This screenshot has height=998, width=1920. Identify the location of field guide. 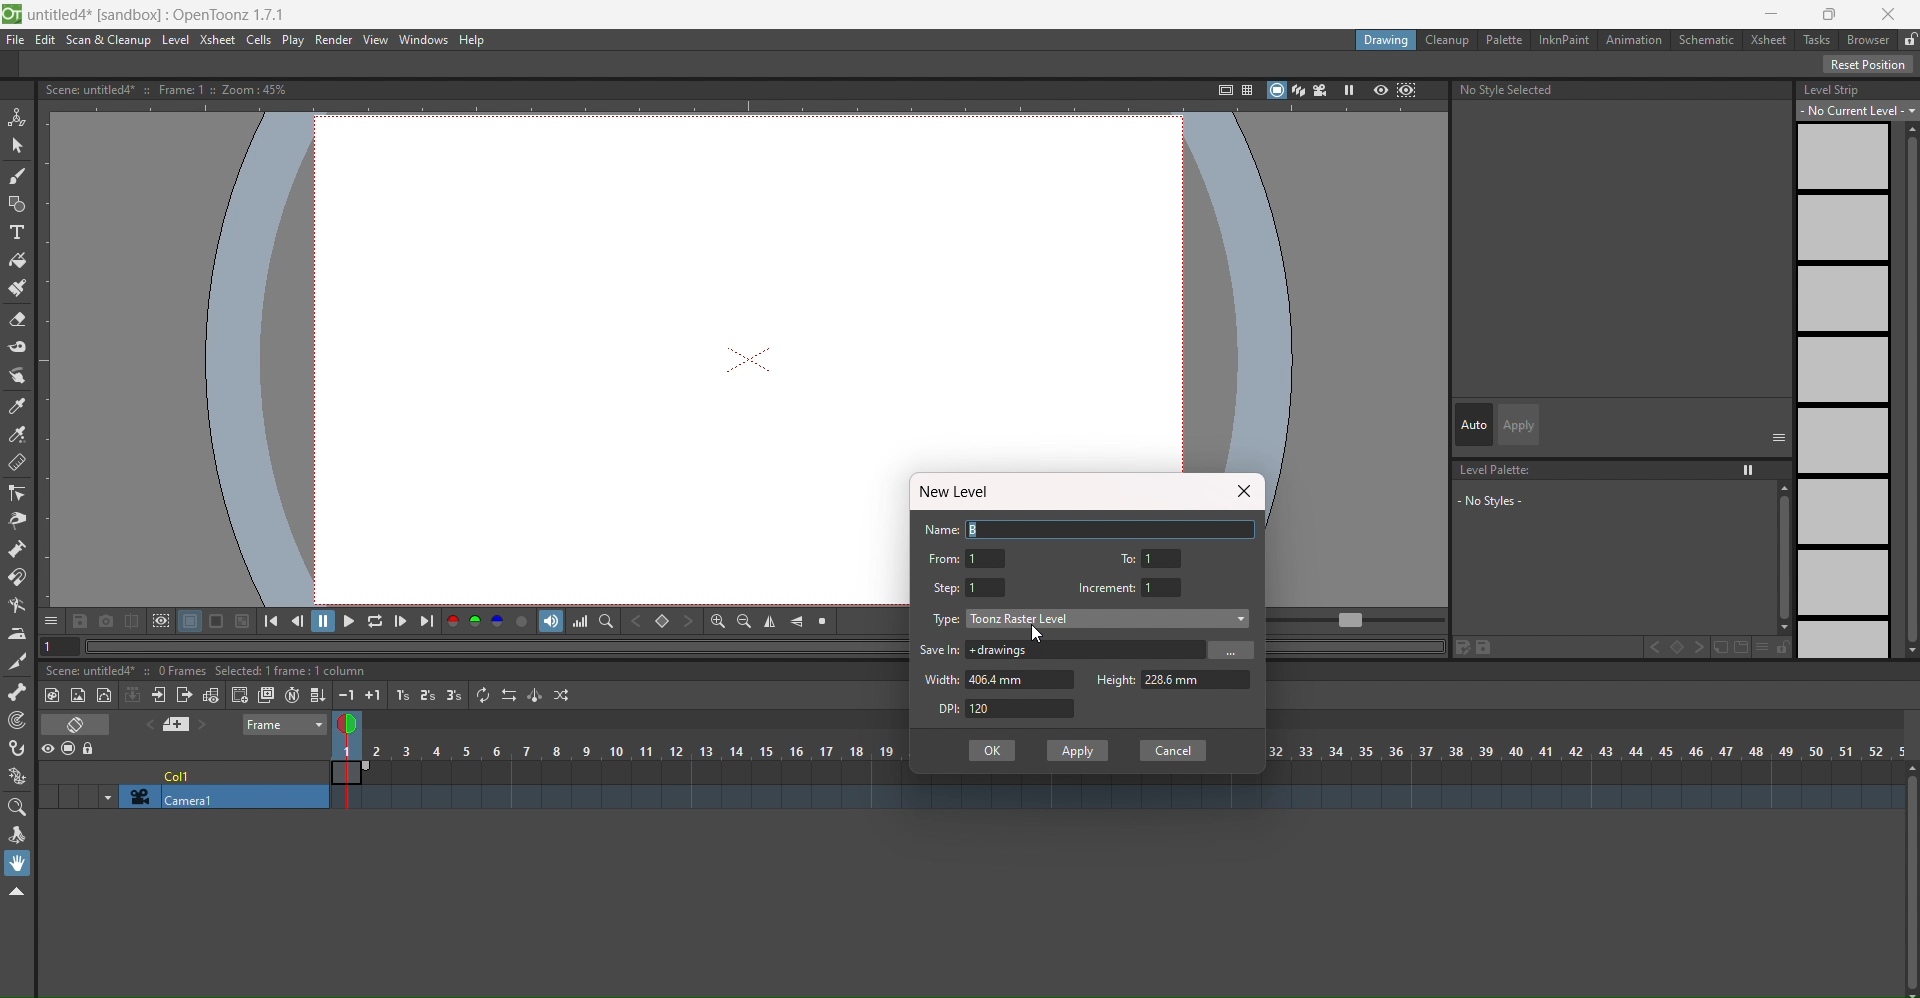
(1245, 89).